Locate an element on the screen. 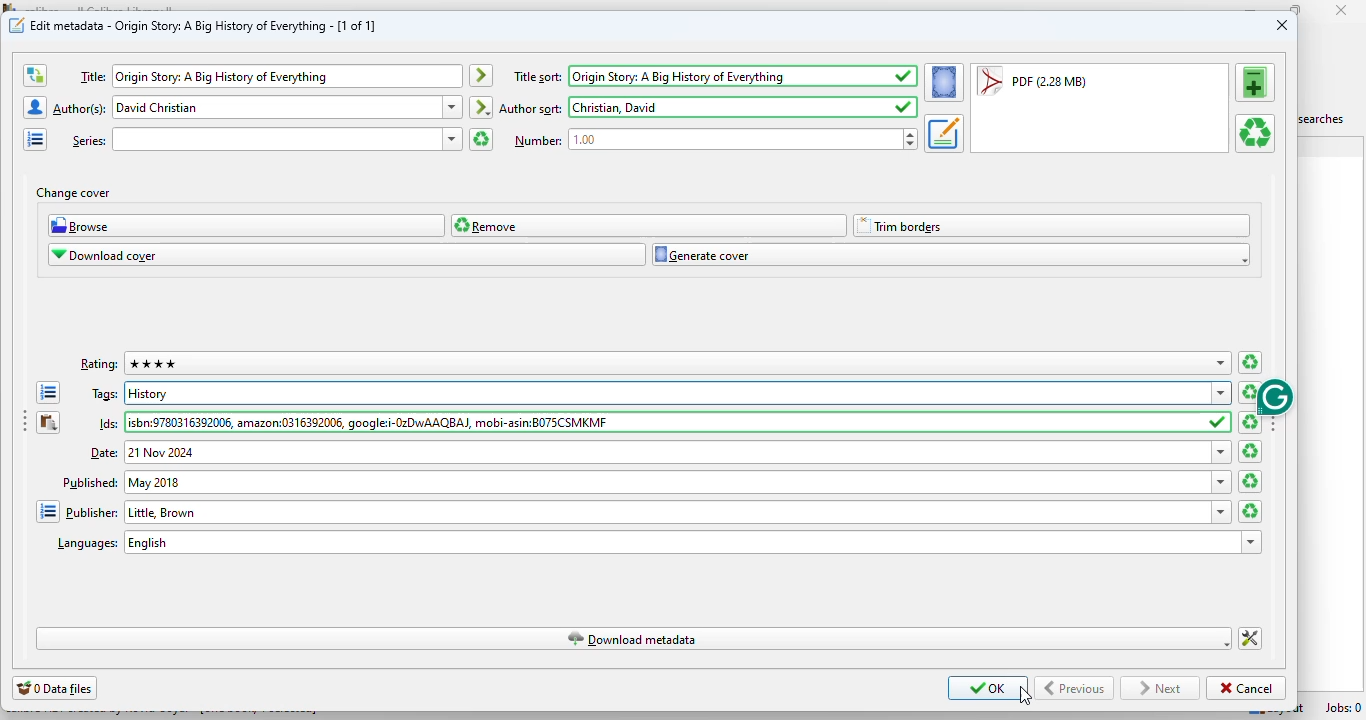 The image size is (1366, 720). text is located at coordinates (92, 76).